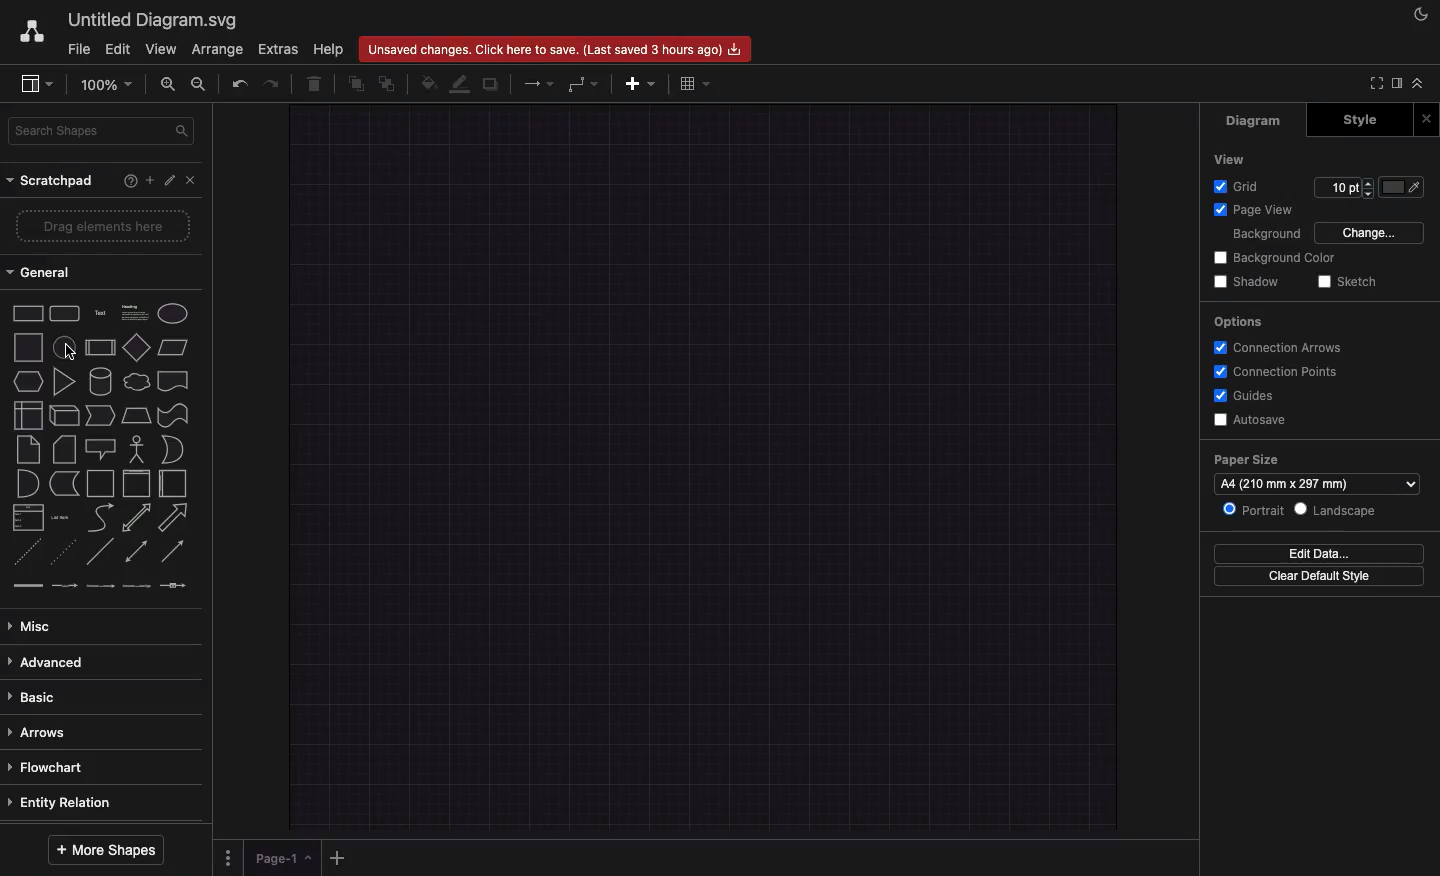  What do you see at coordinates (582, 84) in the screenshot?
I see `Waypoints ` at bounding box center [582, 84].